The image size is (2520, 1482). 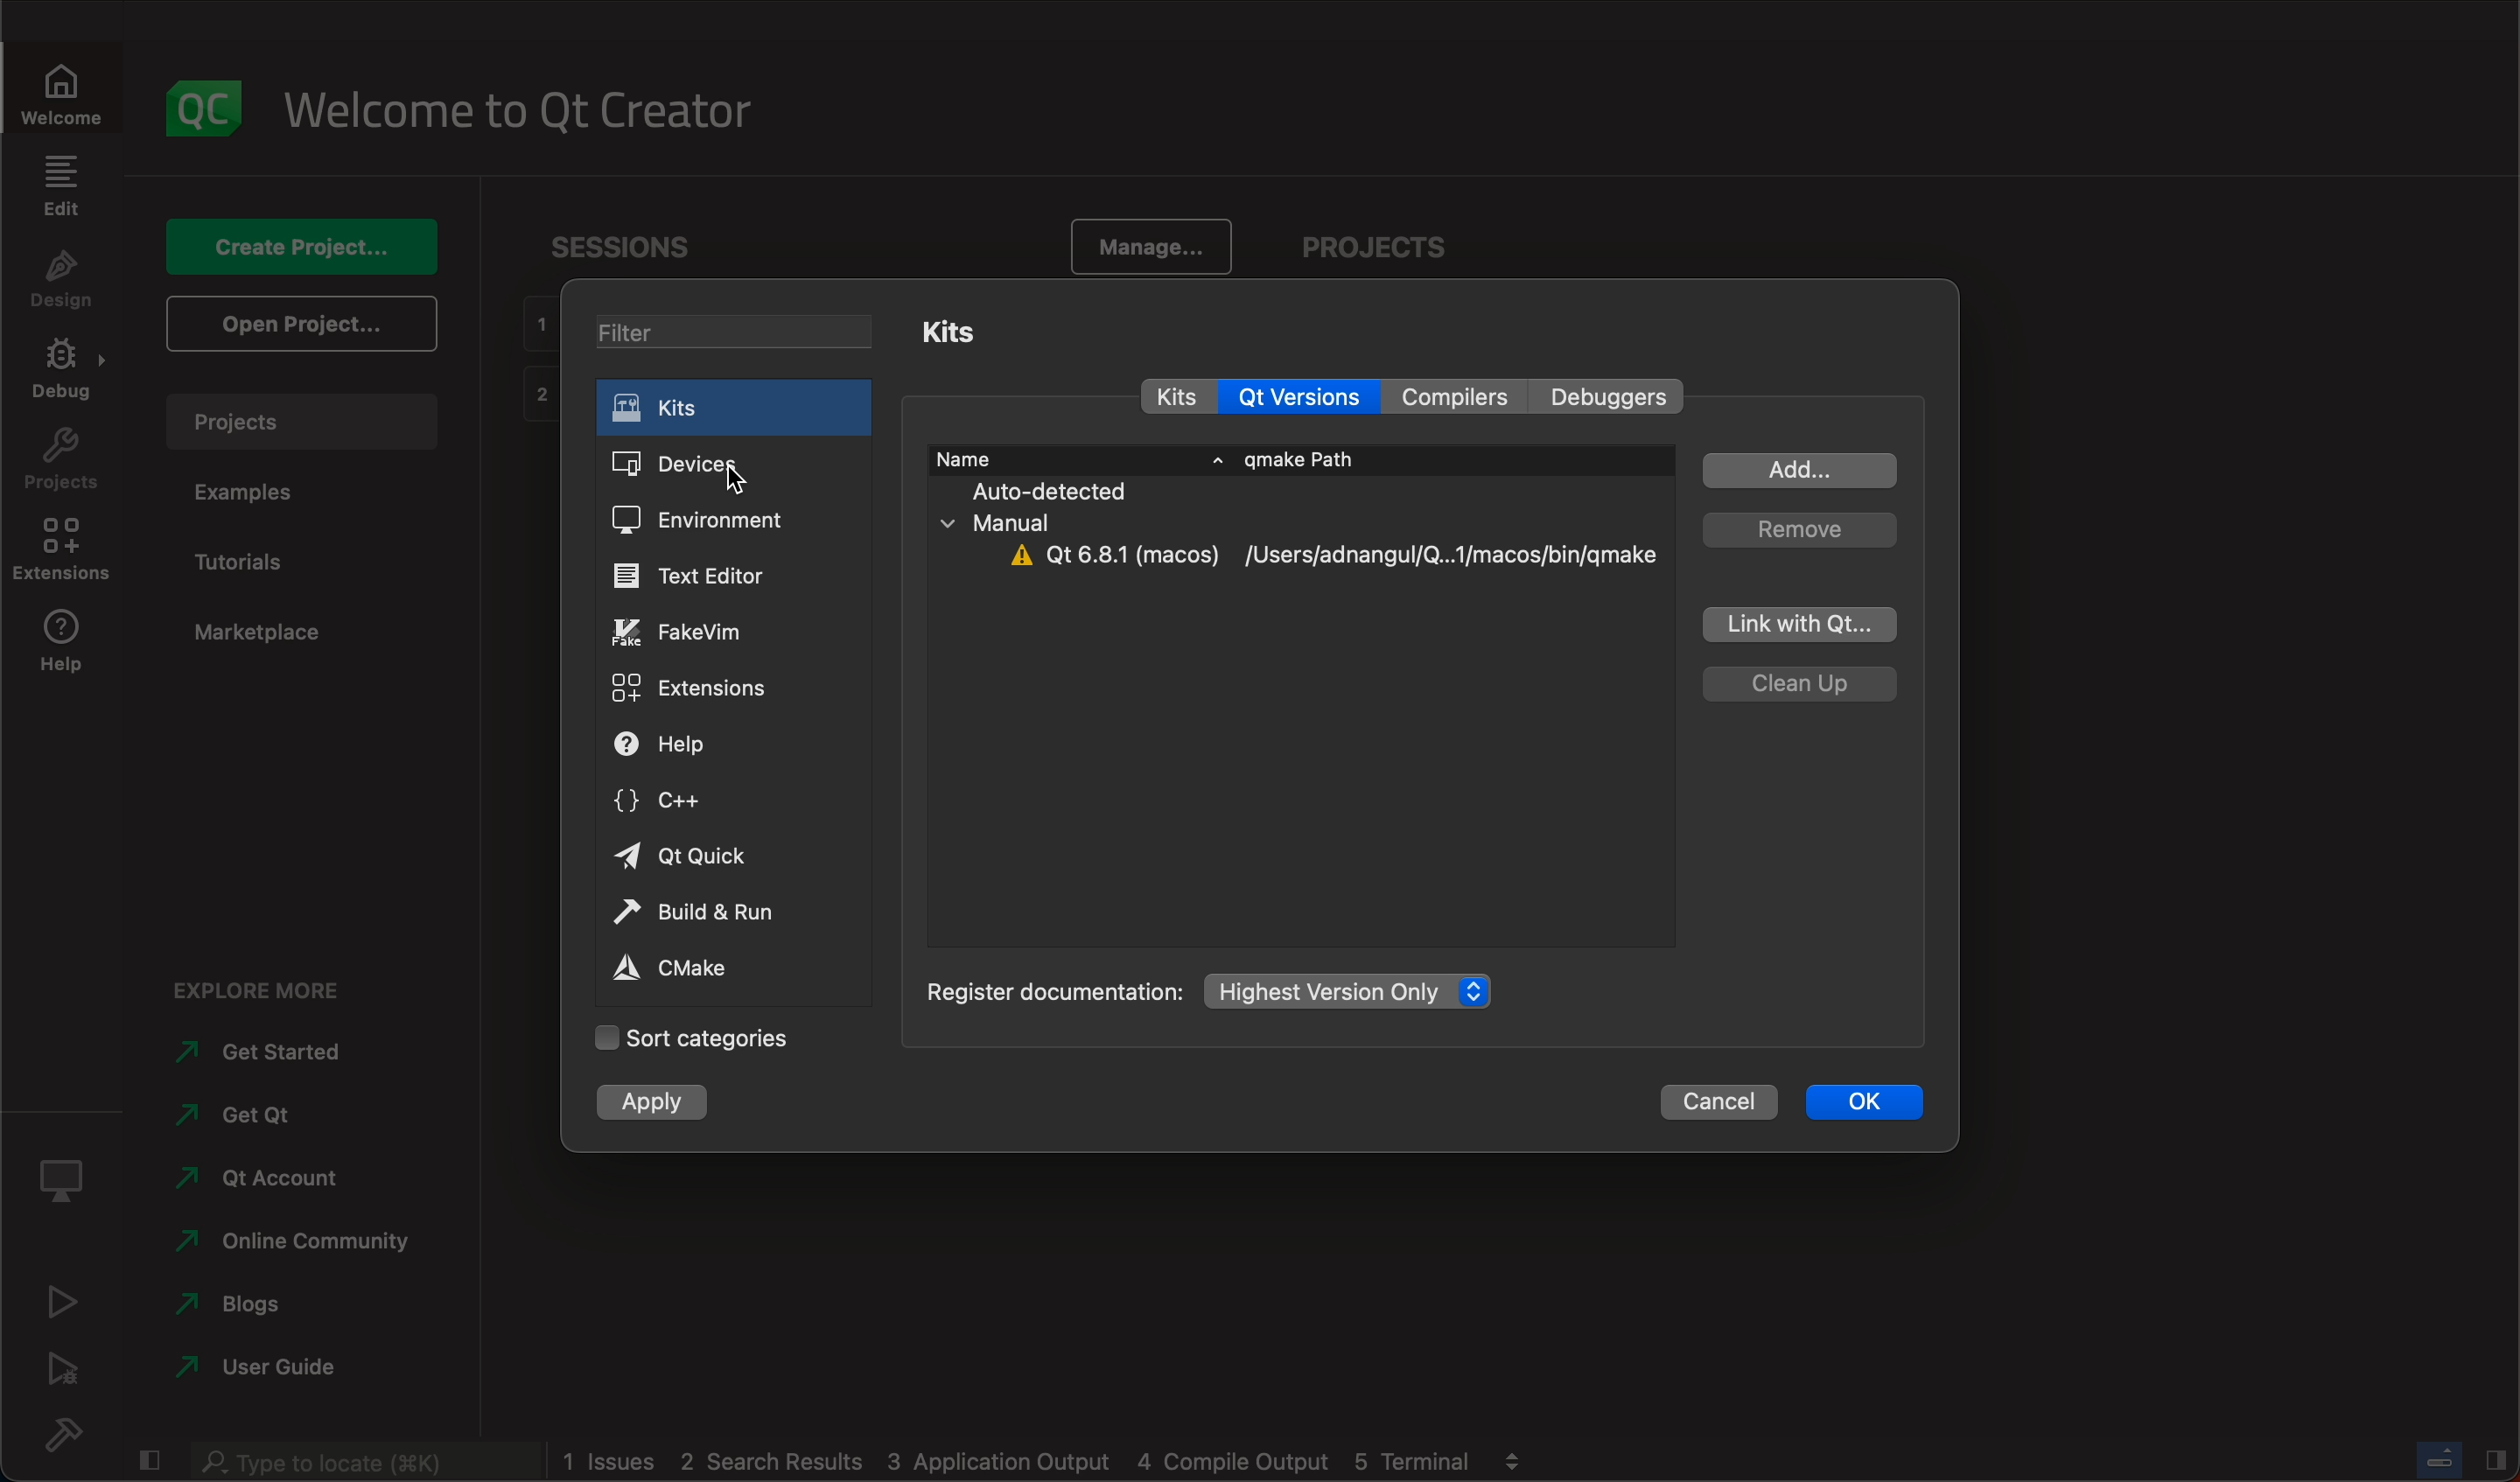 What do you see at coordinates (1332, 556) in the screenshot?
I see `Qt 6.8.1 (macos) /Users/adnangul/Q...1/macos/bin/qmake` at bounding box center [1332, 556].